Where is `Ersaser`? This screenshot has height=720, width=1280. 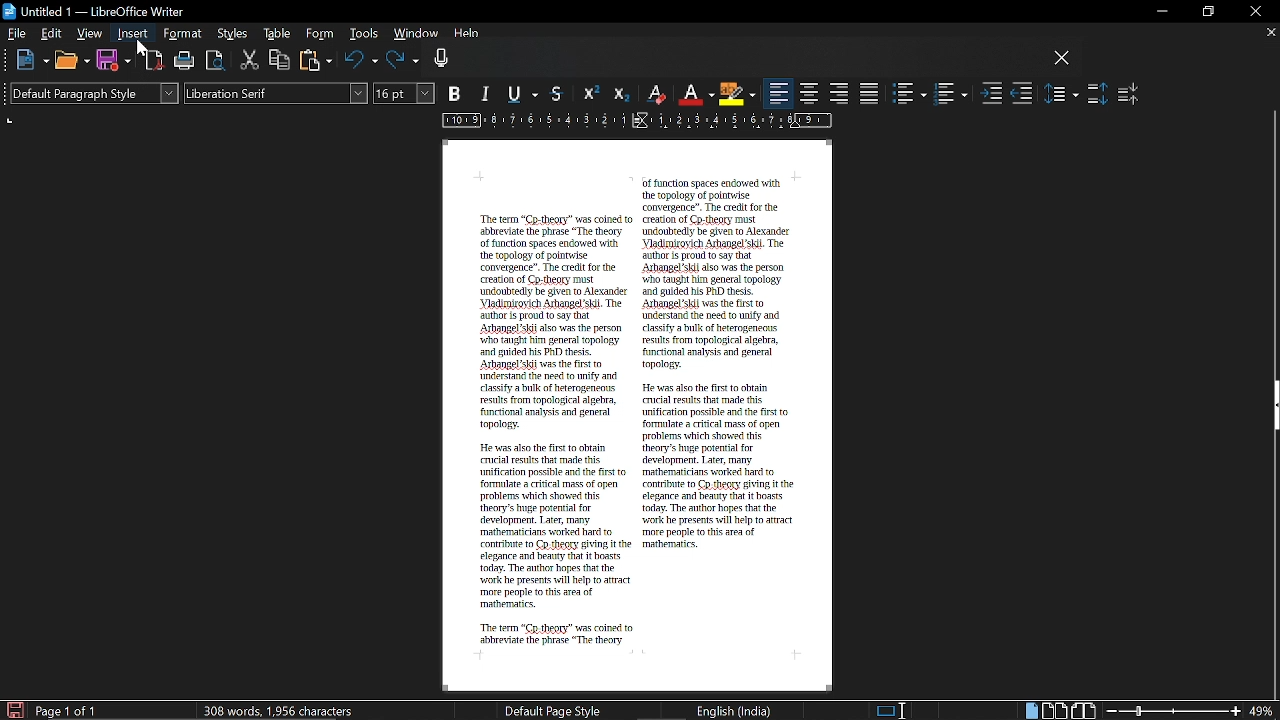 Ersaser is located at coordinates (657, 95).